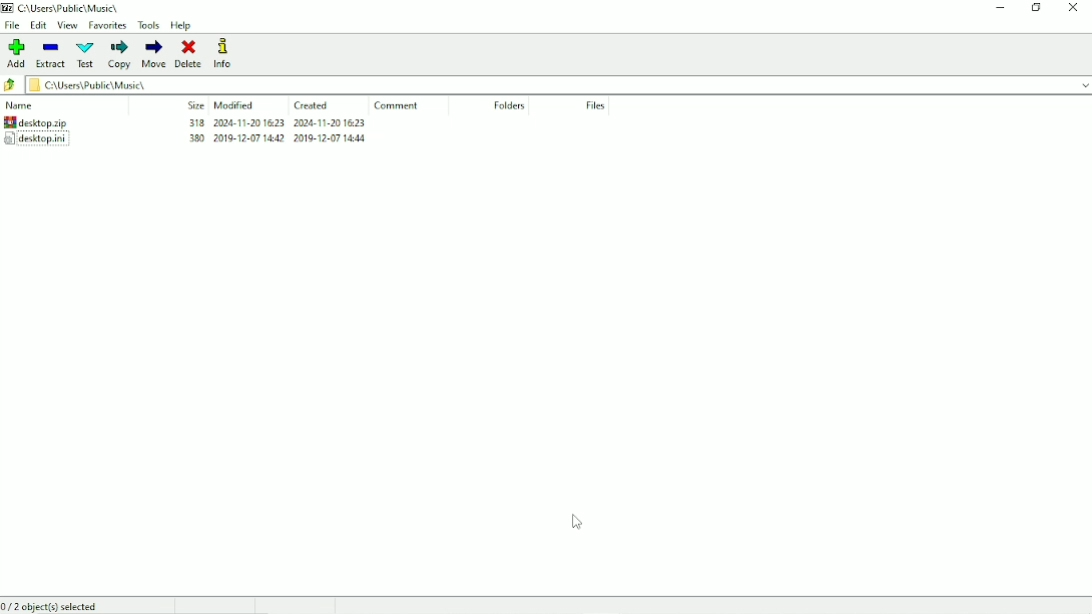 The image size is (1092, 614). What do you see at coordinates (235, 105) in the screenshot?
I see `Modified` at bounding box center [235, 105].